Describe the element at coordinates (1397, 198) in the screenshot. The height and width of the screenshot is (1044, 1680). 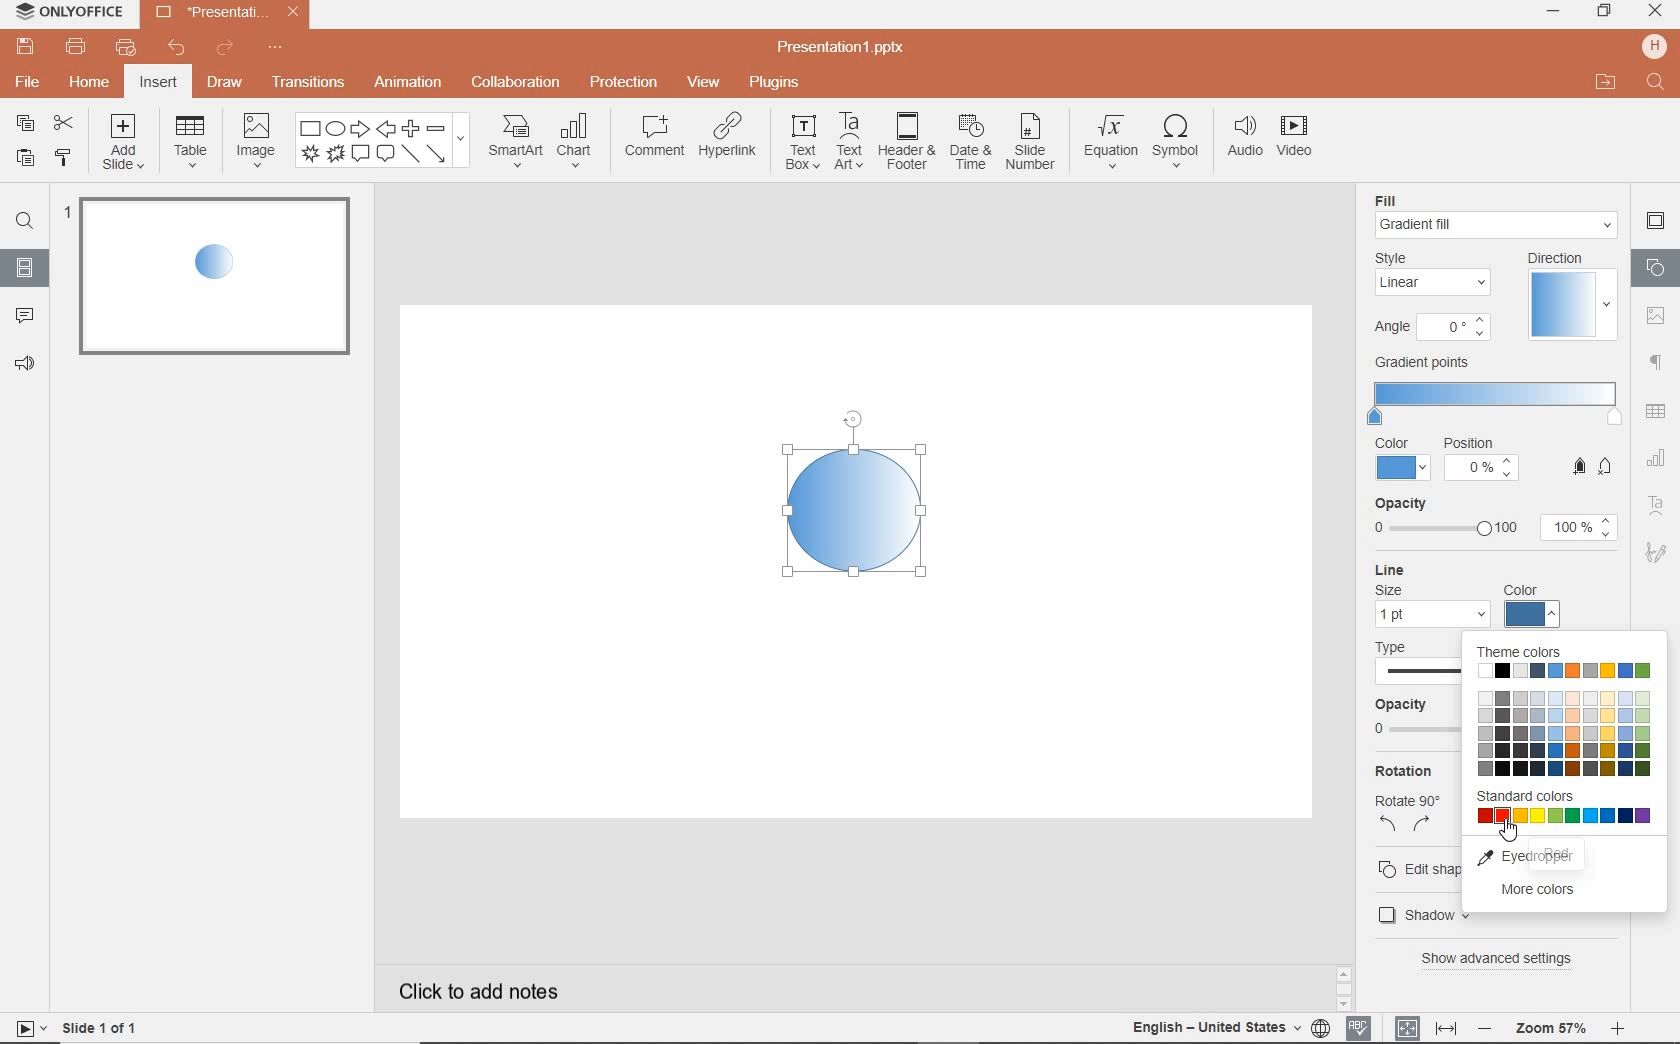
I see `fill` at that location.